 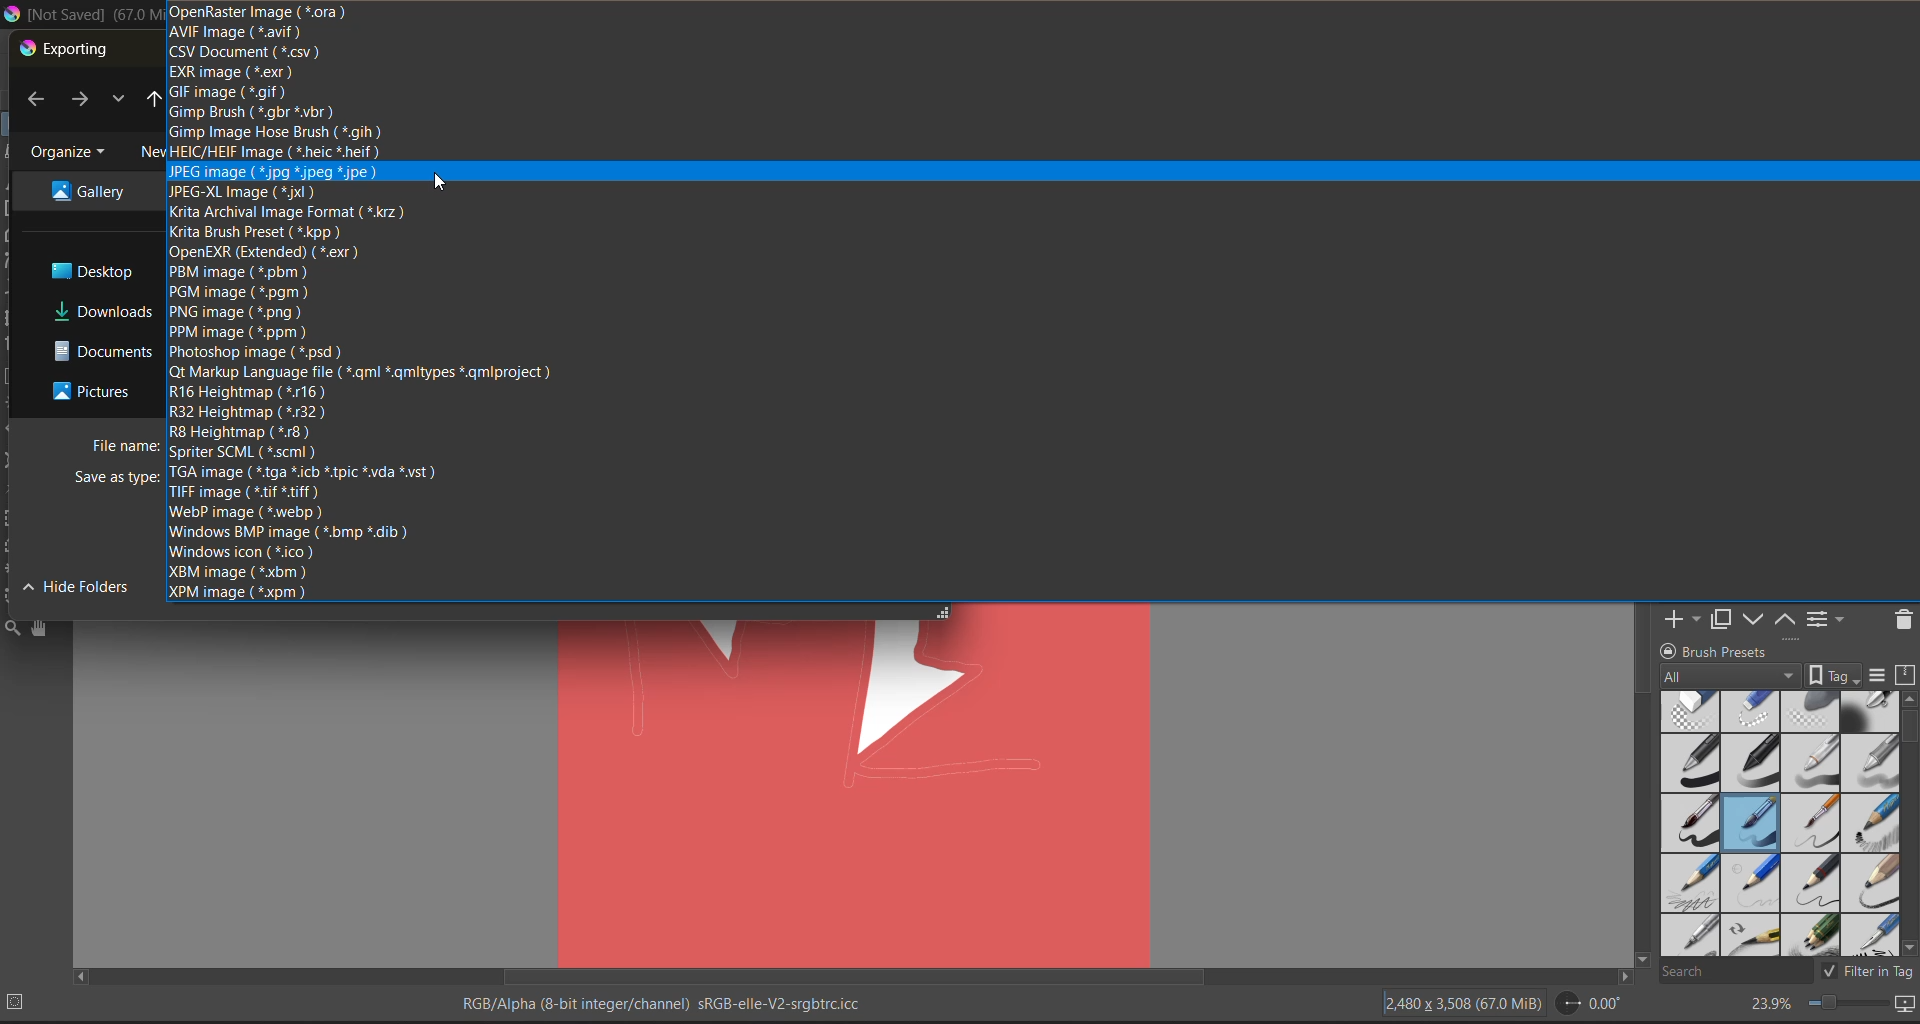 I want to click on pgm image, so click(x=241, y=292).